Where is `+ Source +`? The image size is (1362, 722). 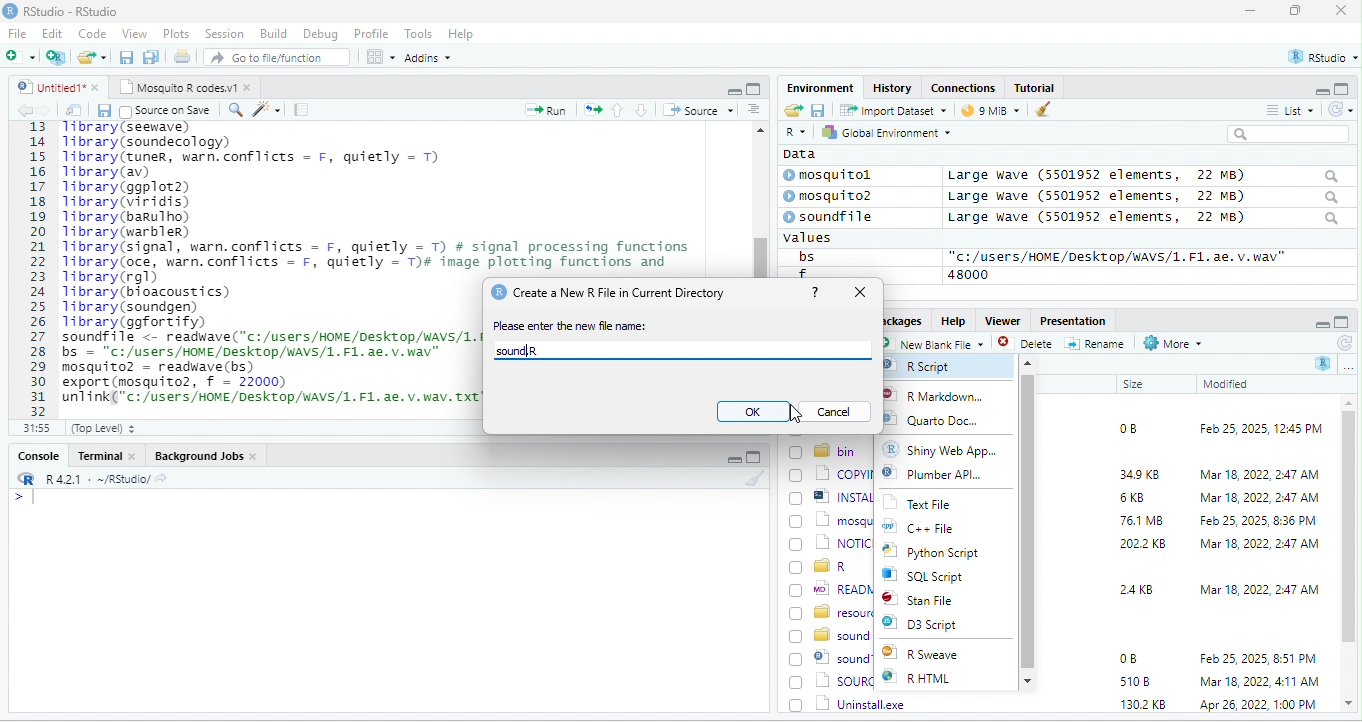 + Source + is located at coordinates (698, 109).